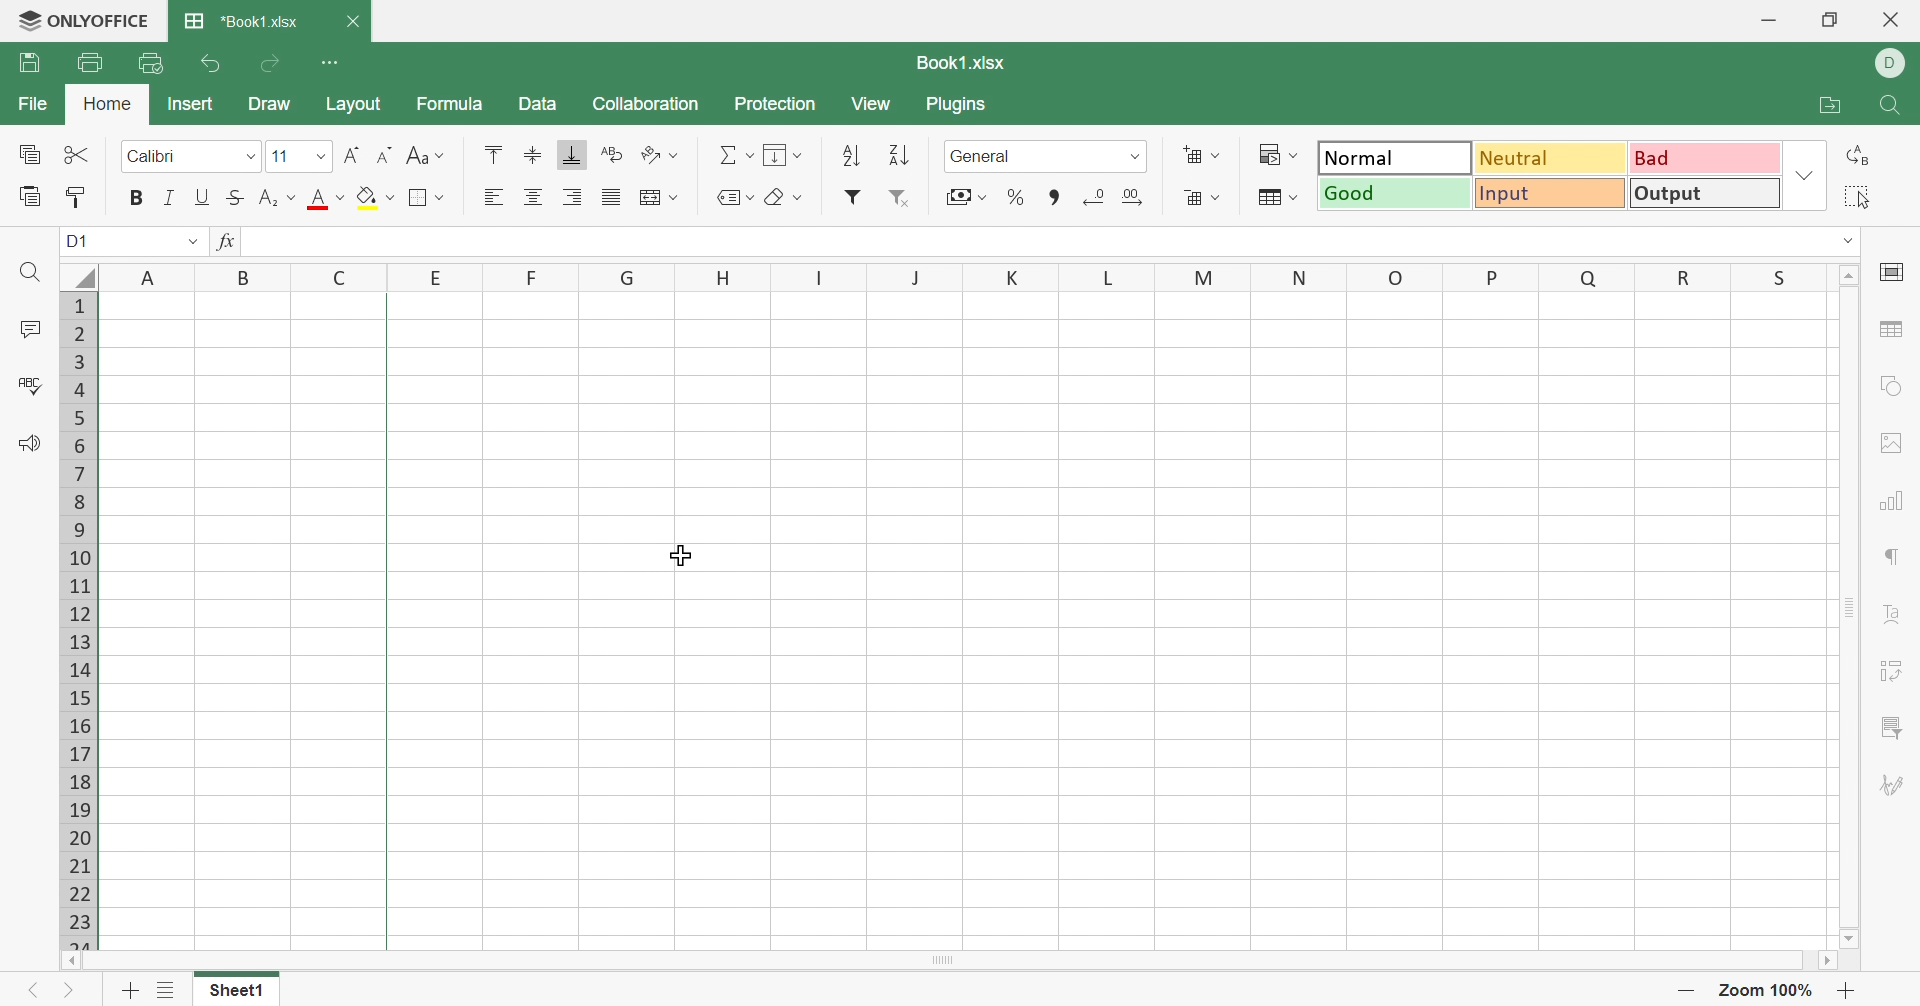  I want to click on Previous, so click(29, 990).